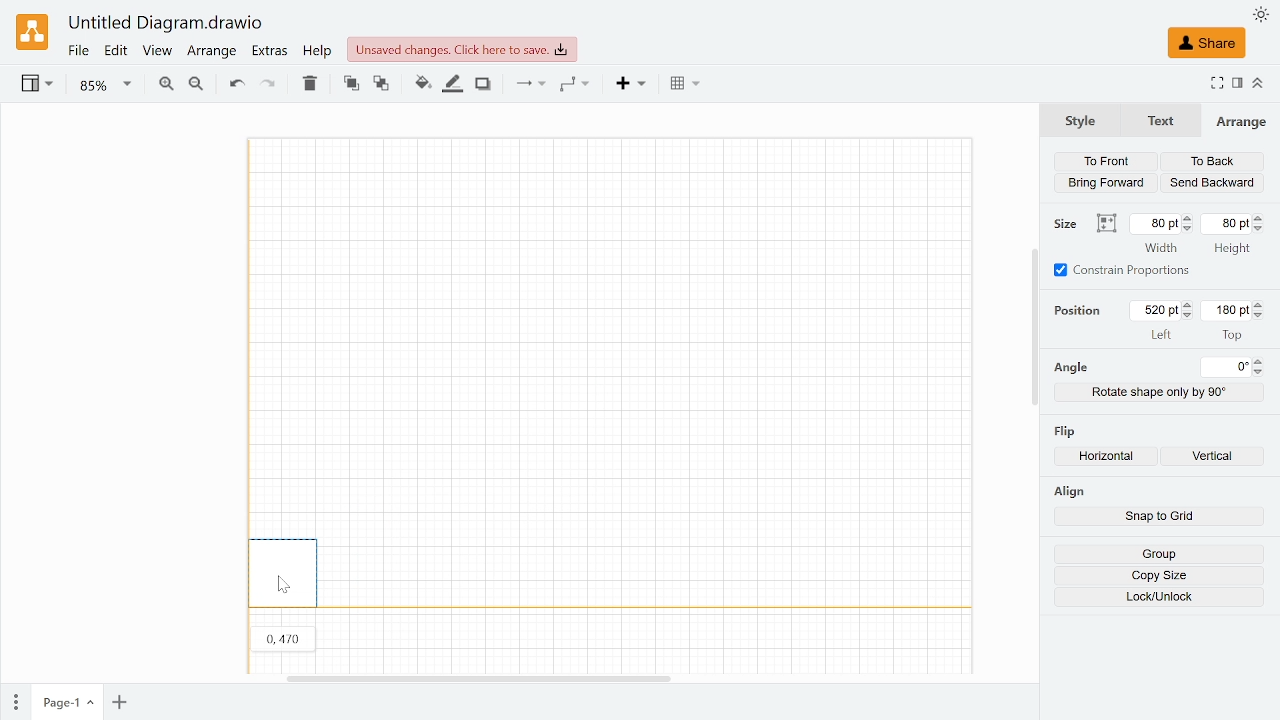 This screenshot has height=720, width=1280. Describe the element at coordinates (1241, 121) in the screenshot. I see `Arrange` at that location.